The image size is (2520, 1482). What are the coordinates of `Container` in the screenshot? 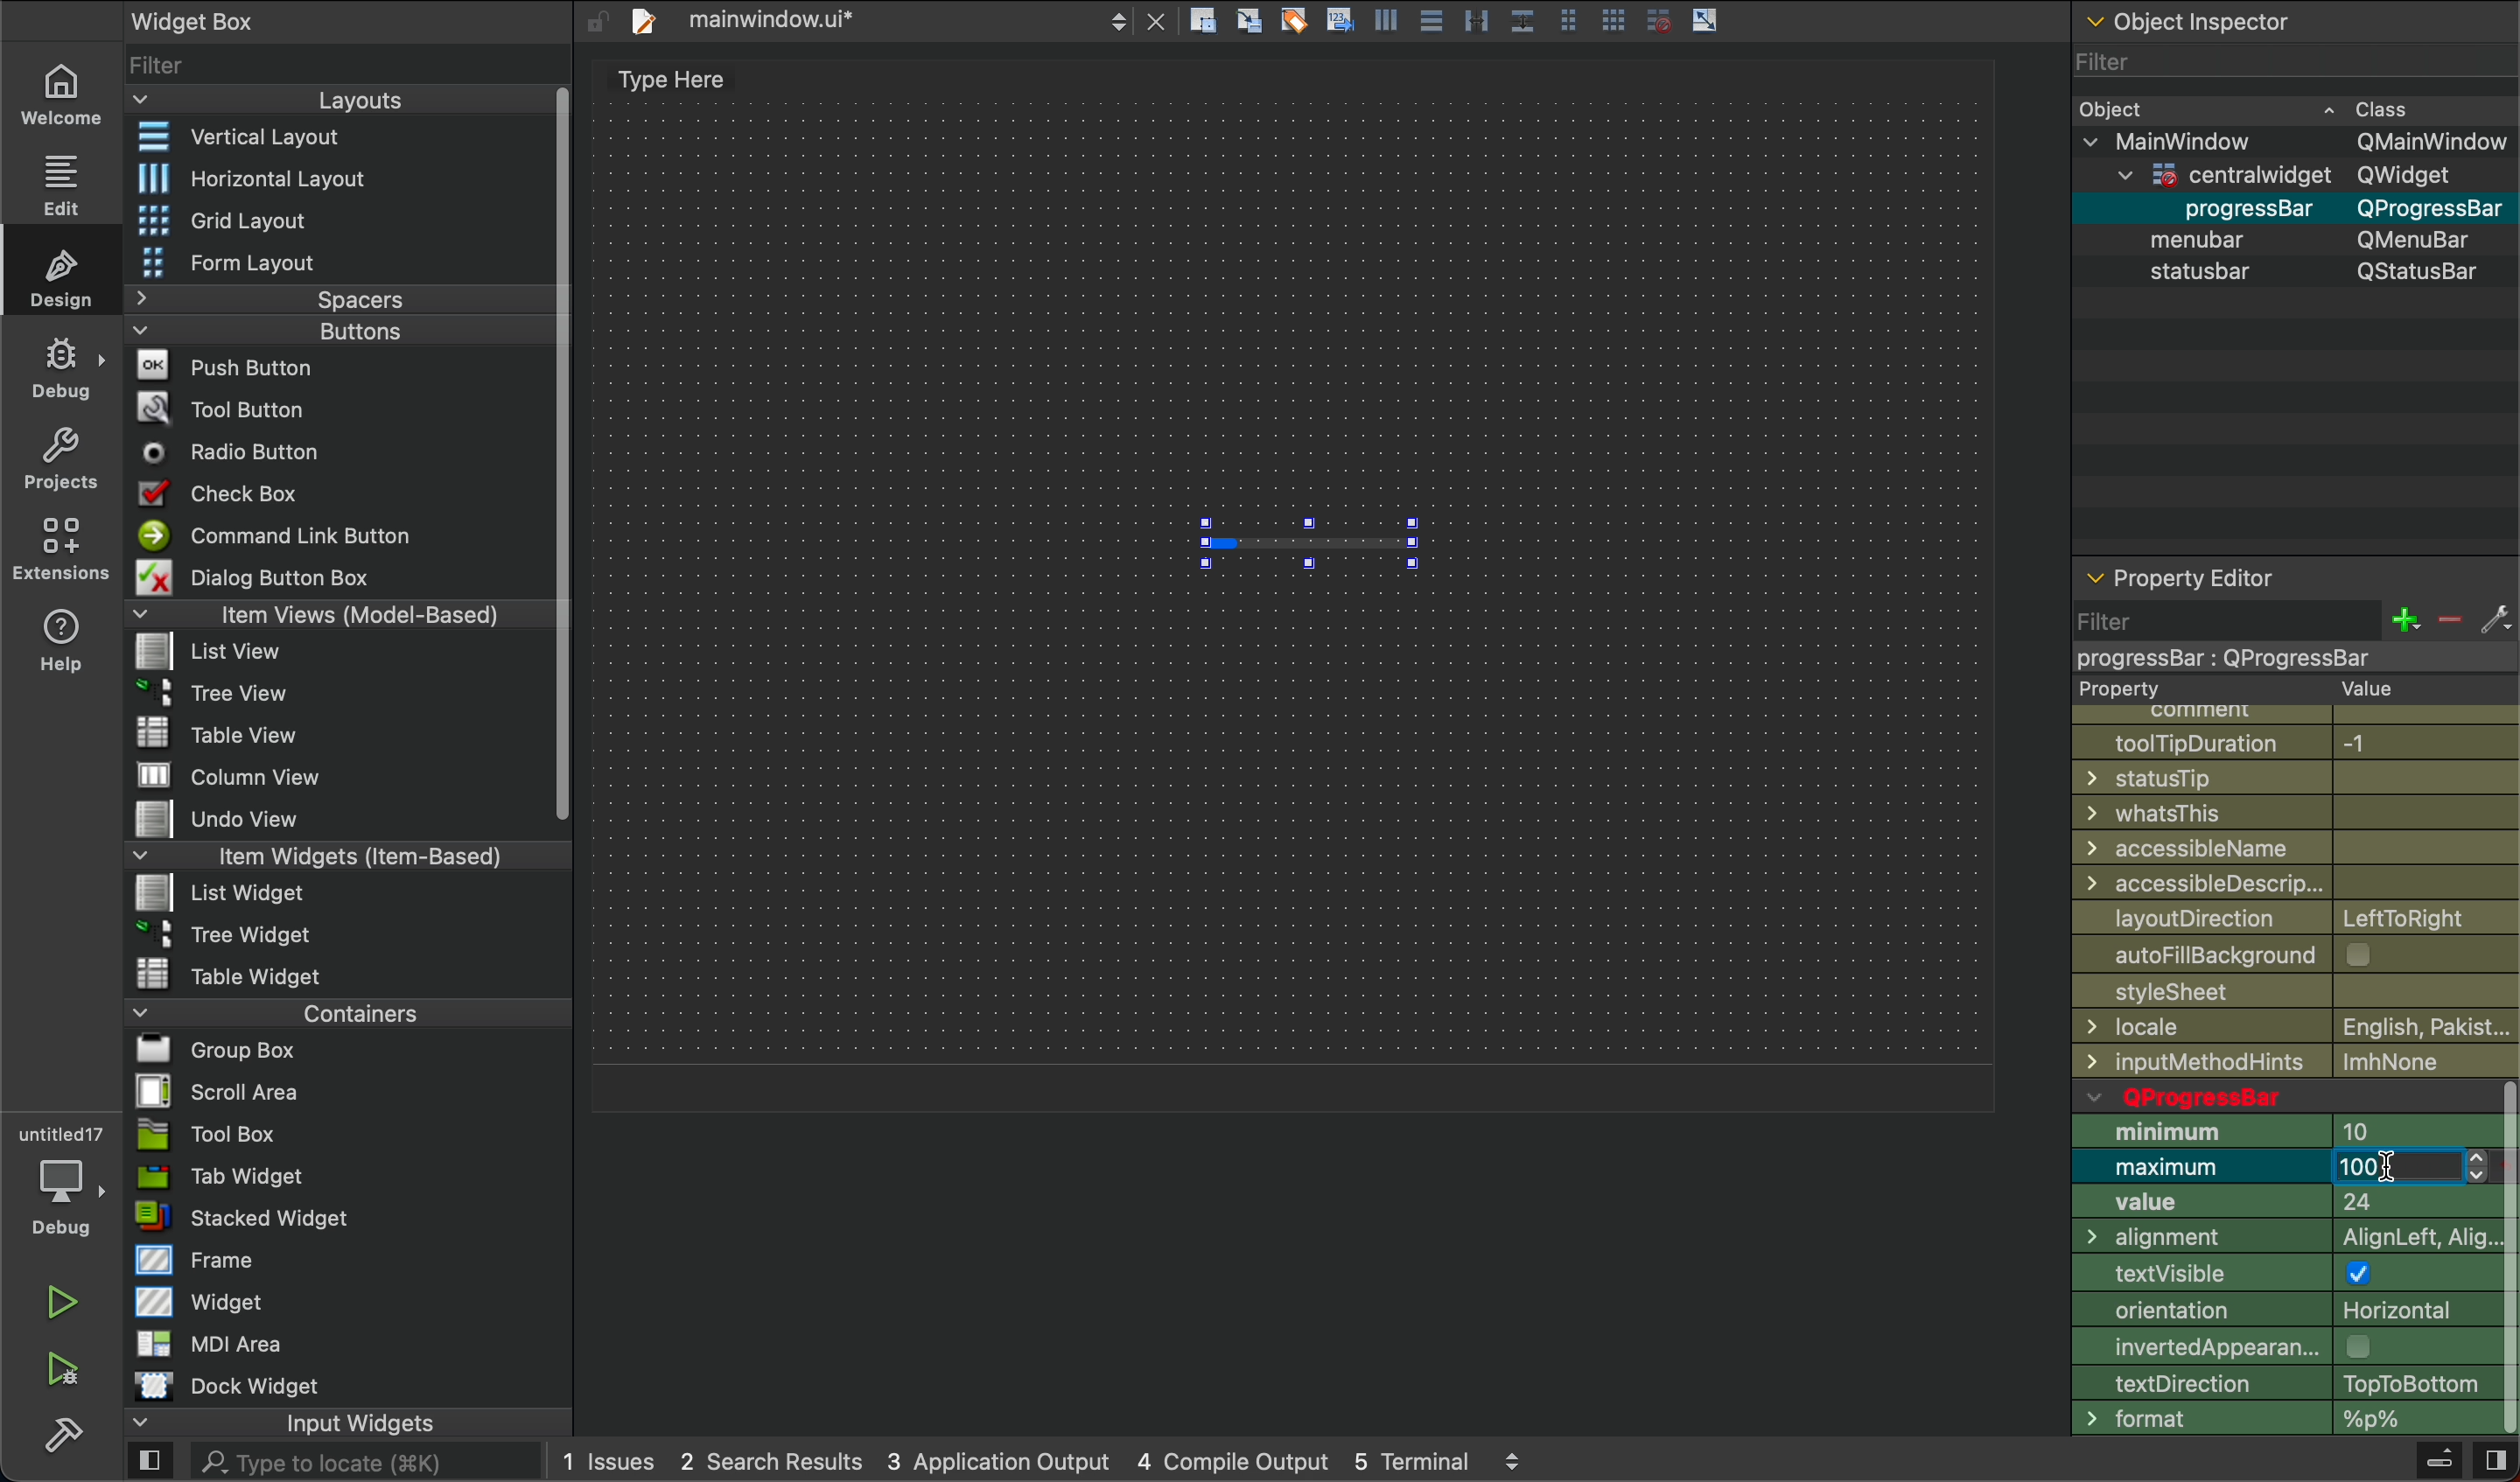 It's located at (297, 1011).